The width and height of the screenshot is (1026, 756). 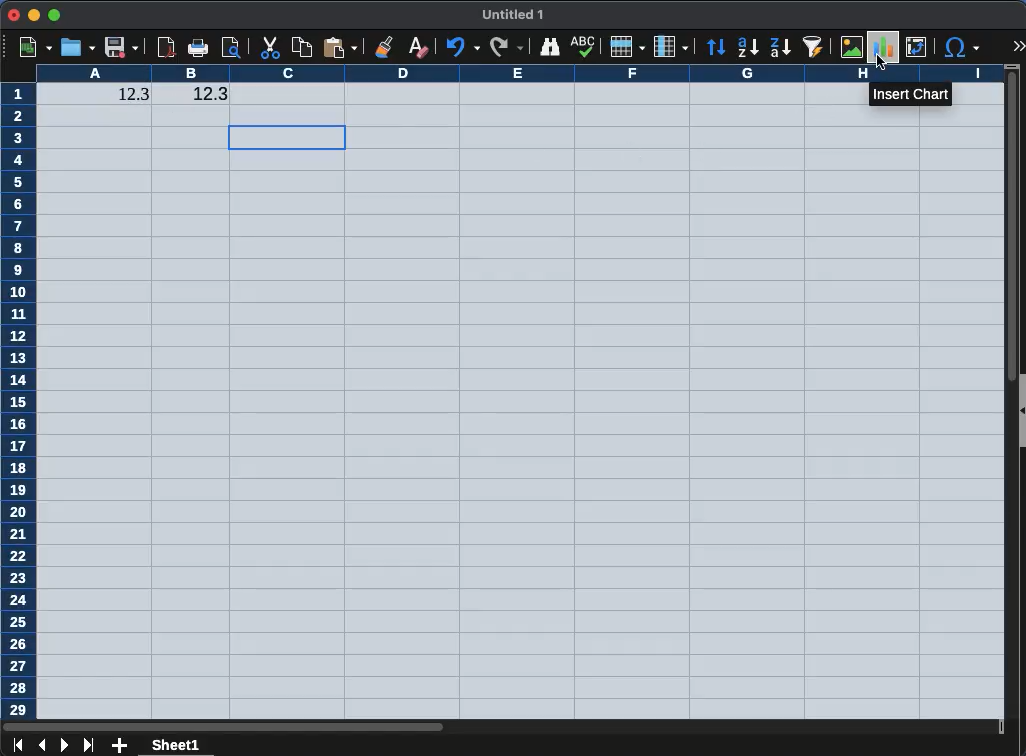 I want to click on image, so click(x=852, y=47).